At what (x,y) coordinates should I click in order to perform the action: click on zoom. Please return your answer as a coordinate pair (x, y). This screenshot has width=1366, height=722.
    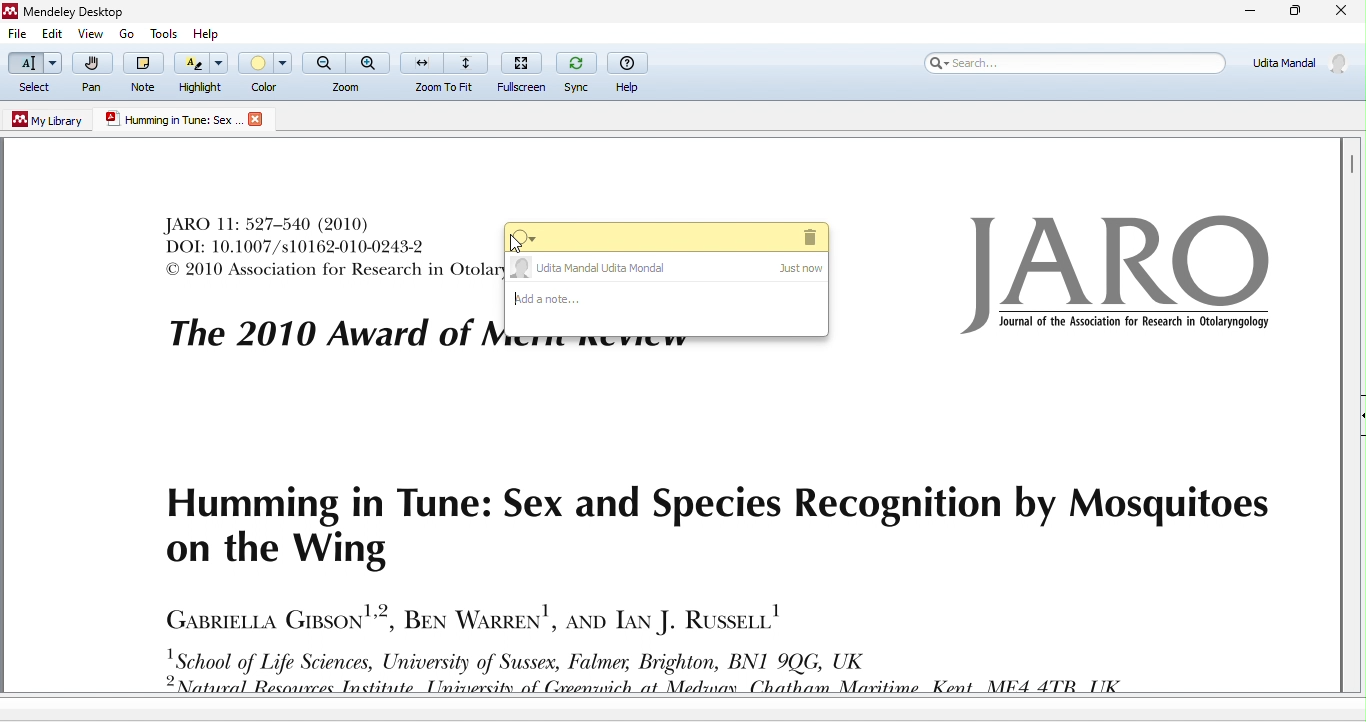
    Looking at the image, I should click on (345, 73).